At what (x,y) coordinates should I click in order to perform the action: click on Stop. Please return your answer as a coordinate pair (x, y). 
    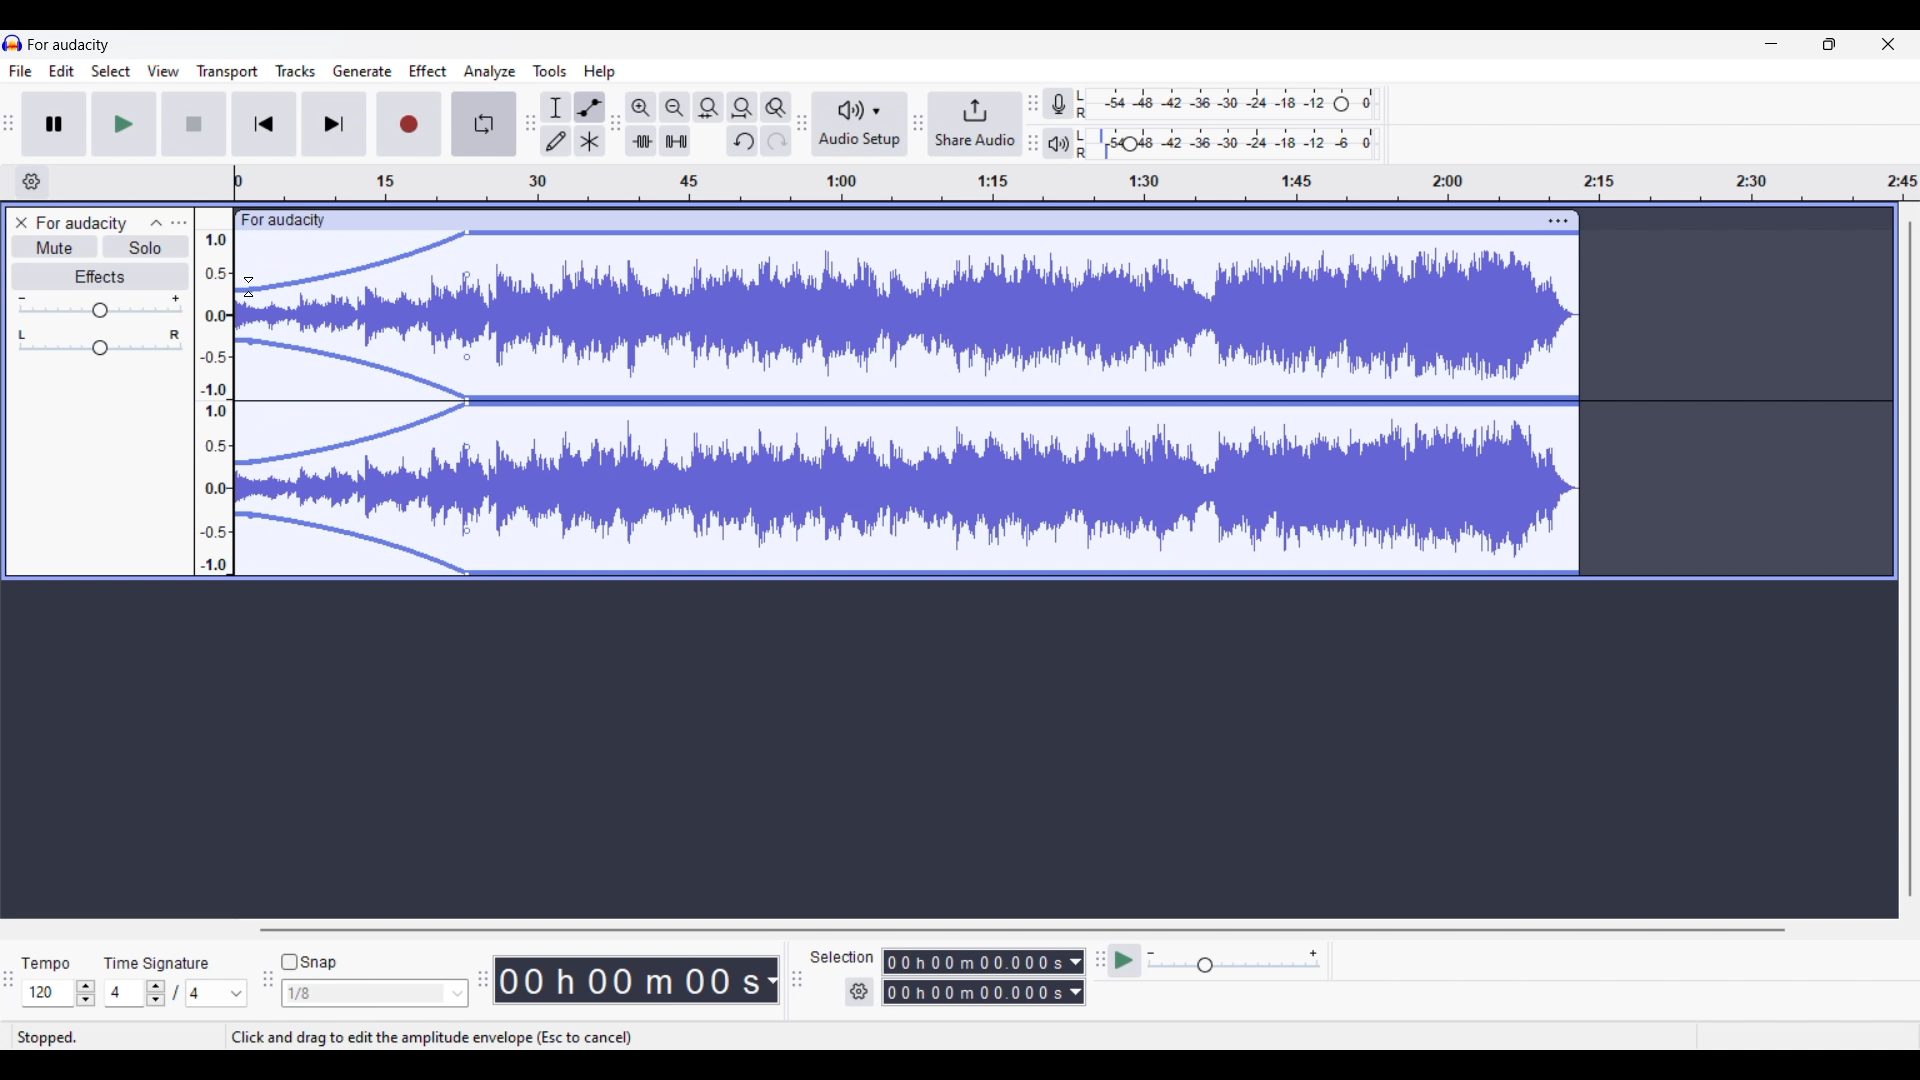
    Looking at the image, I should click on (195, 124).